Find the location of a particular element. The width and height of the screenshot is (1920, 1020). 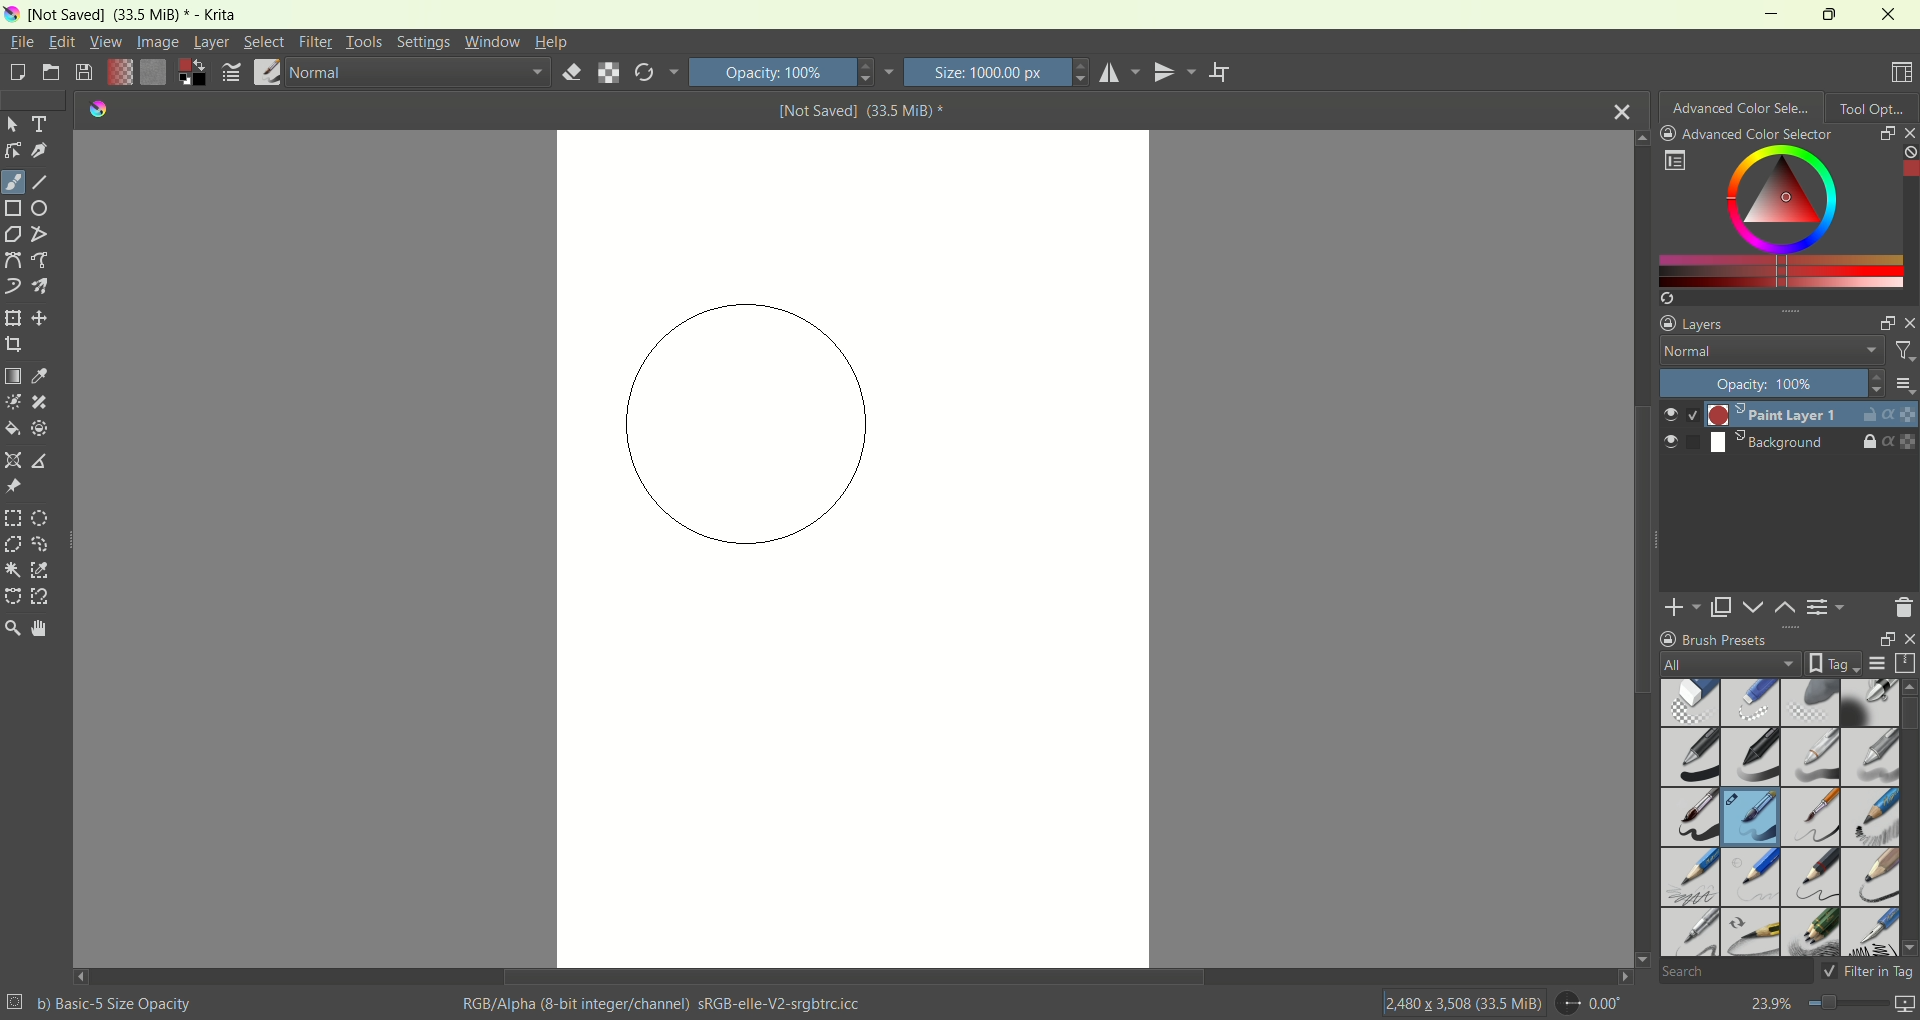

smart patch is located at coordinates (40, 403).